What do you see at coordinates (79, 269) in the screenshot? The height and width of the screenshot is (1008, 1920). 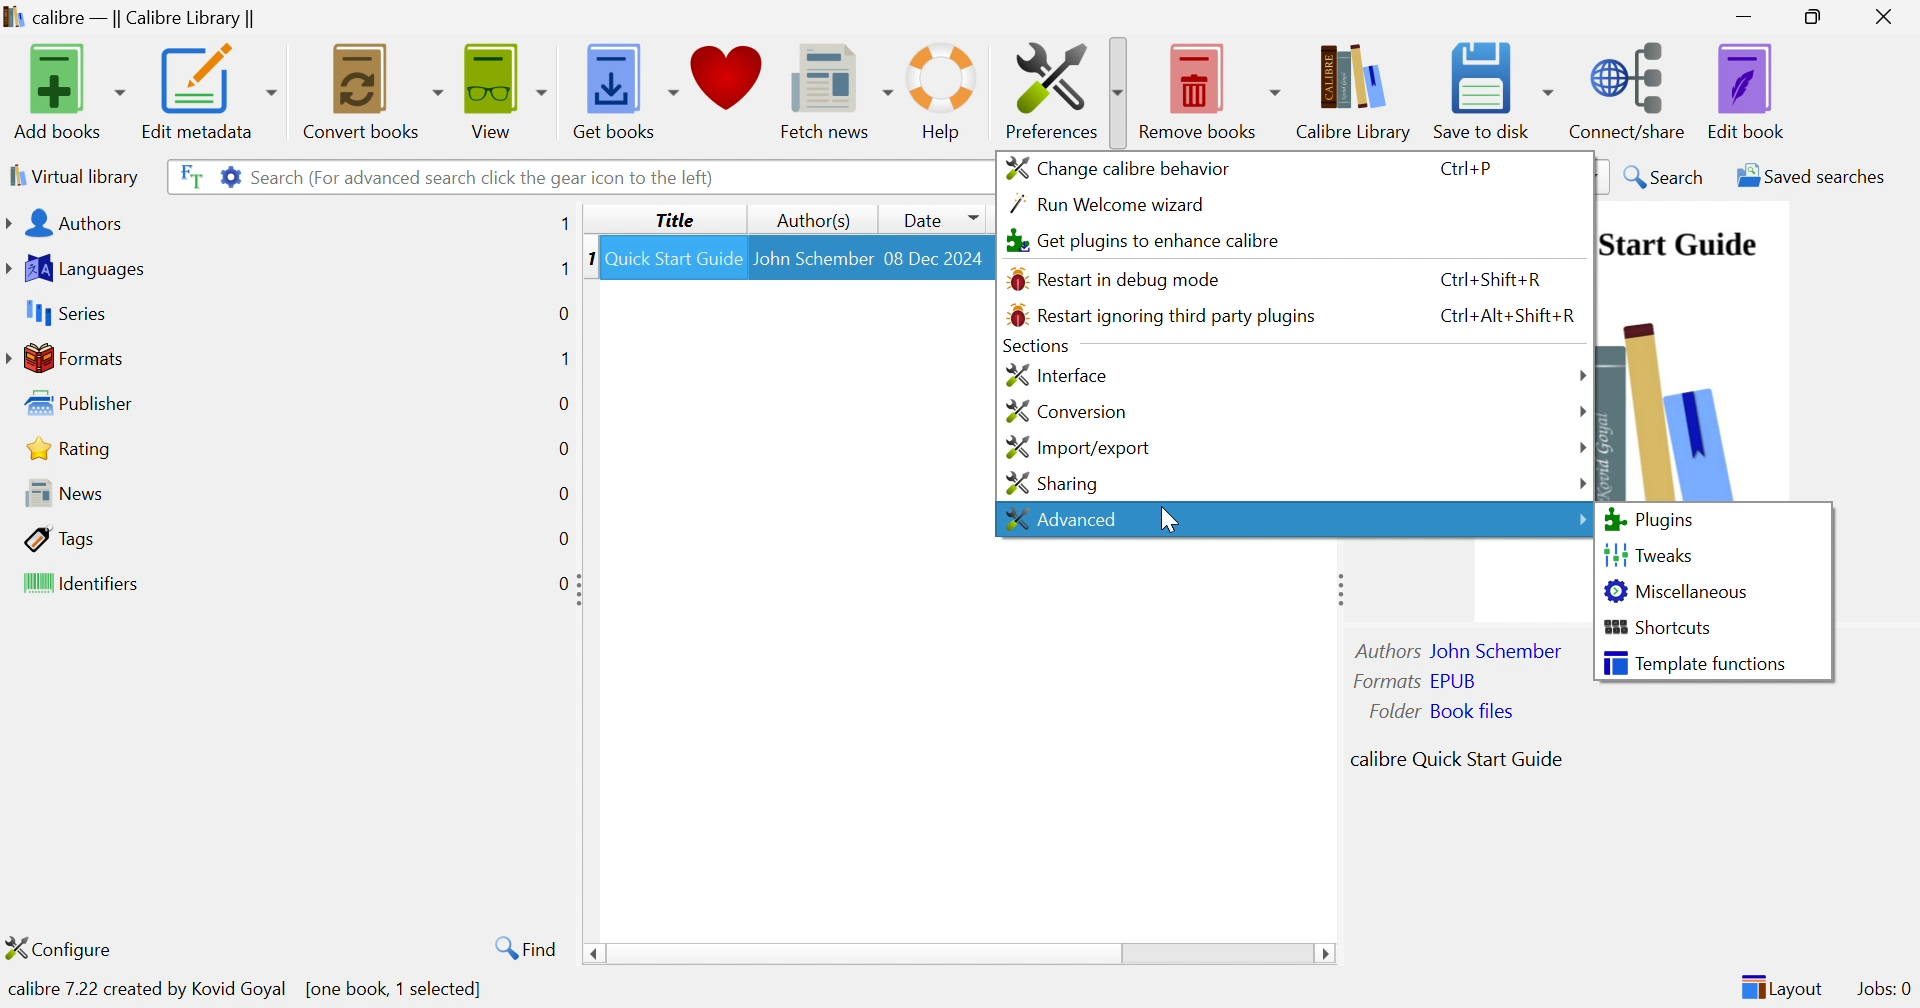 I see `Languages` at bounding box center [79, 269].